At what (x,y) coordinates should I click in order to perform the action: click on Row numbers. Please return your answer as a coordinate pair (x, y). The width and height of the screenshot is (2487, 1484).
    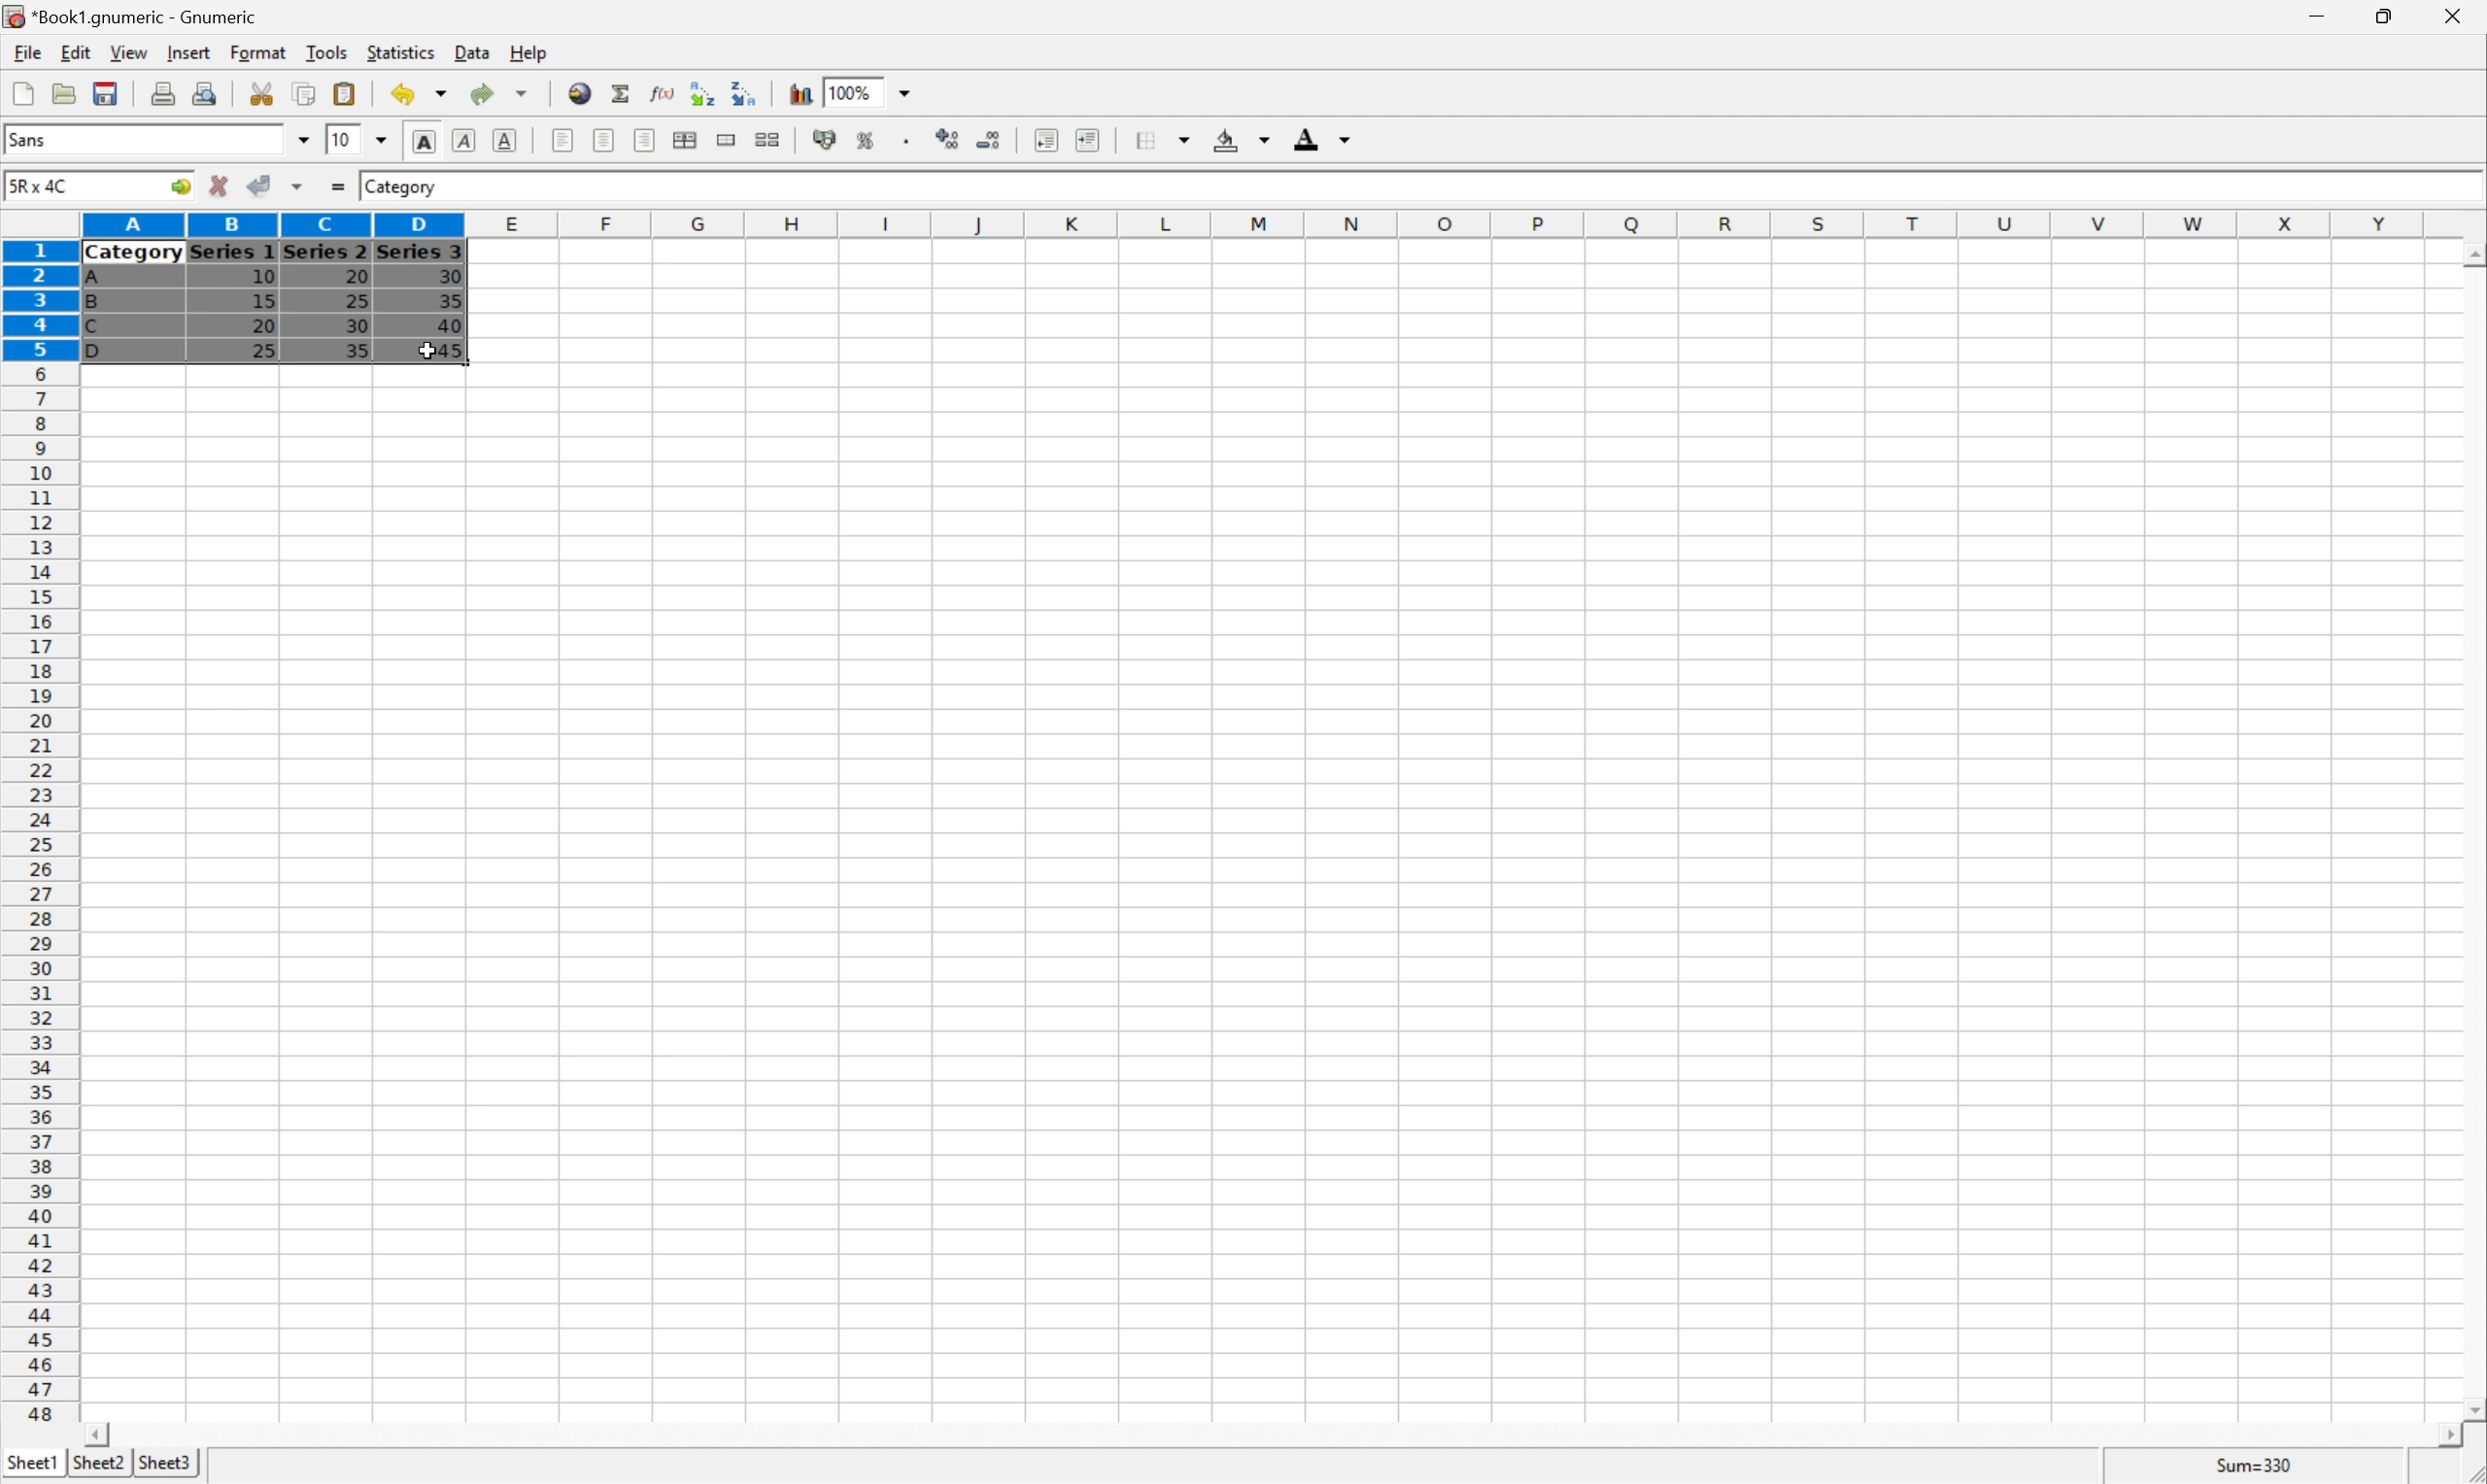
    Looking at the image, I should click on (37, 830).